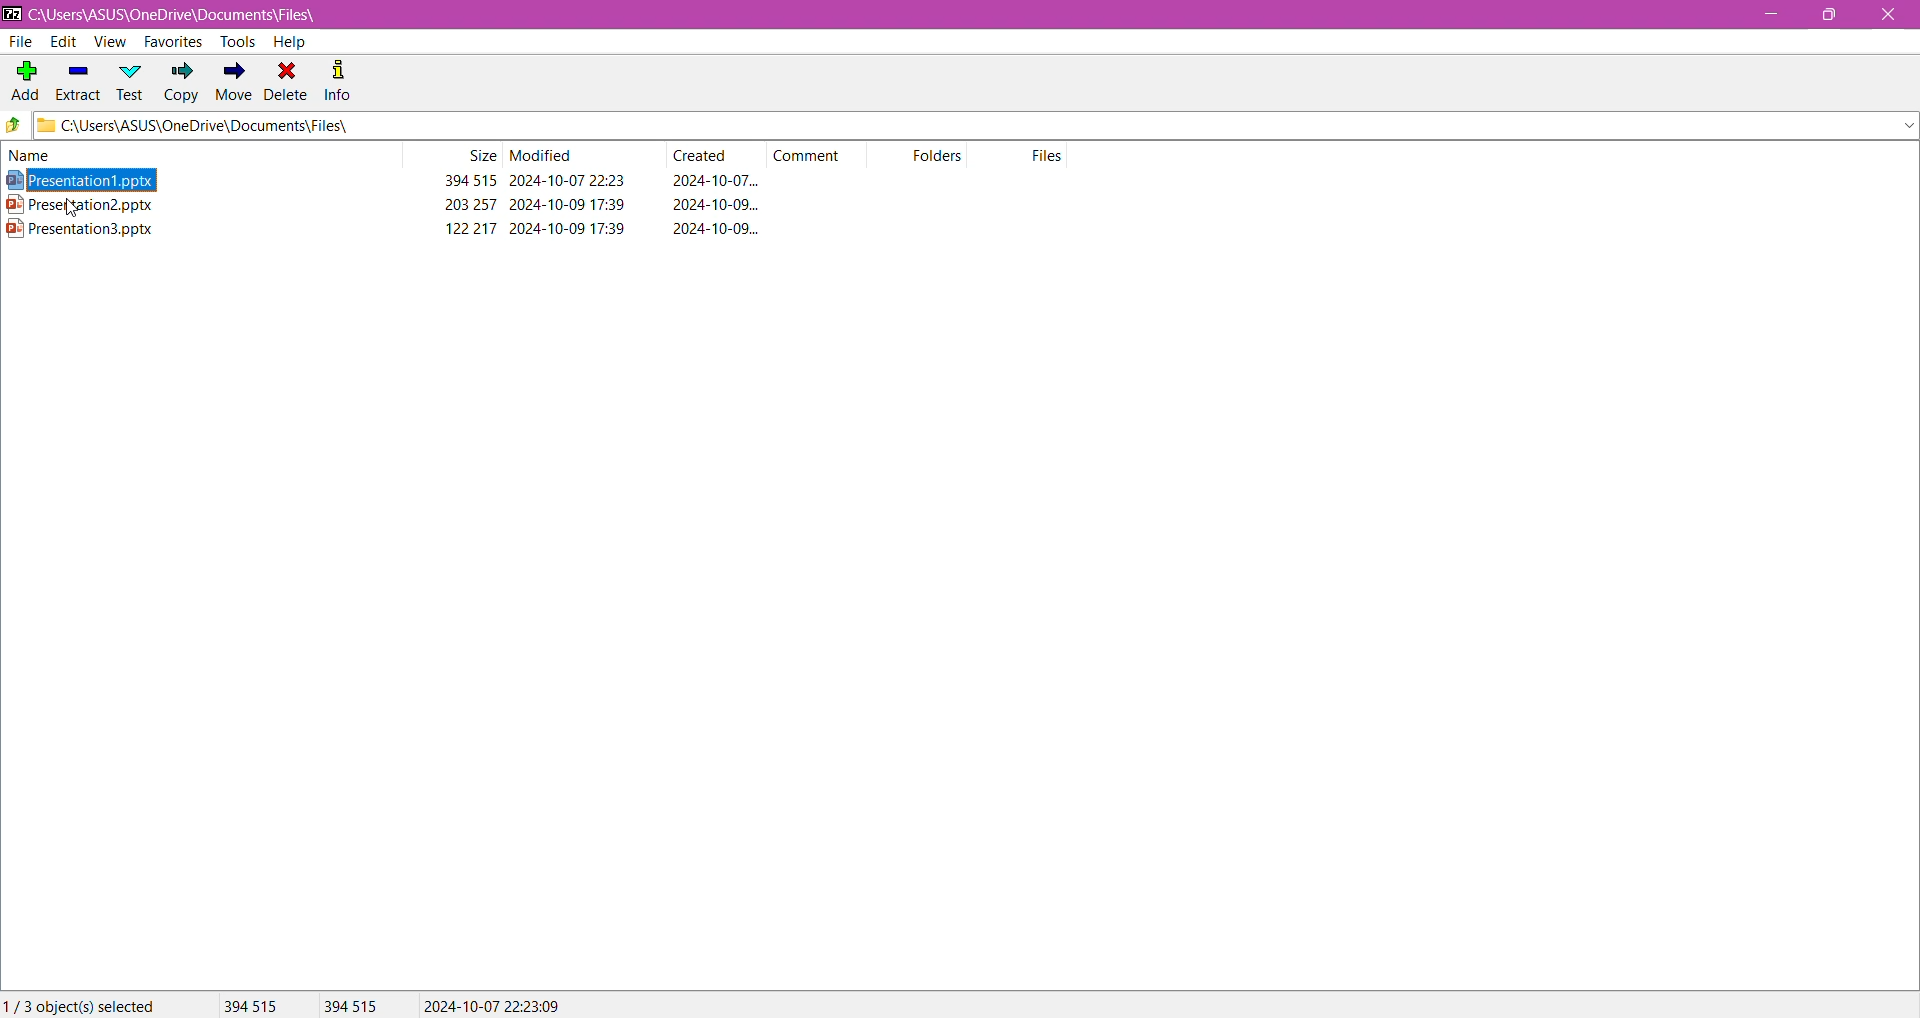  Describe the element at coordinates (946, 158) in the screenshot. I see `Folders` at that location.